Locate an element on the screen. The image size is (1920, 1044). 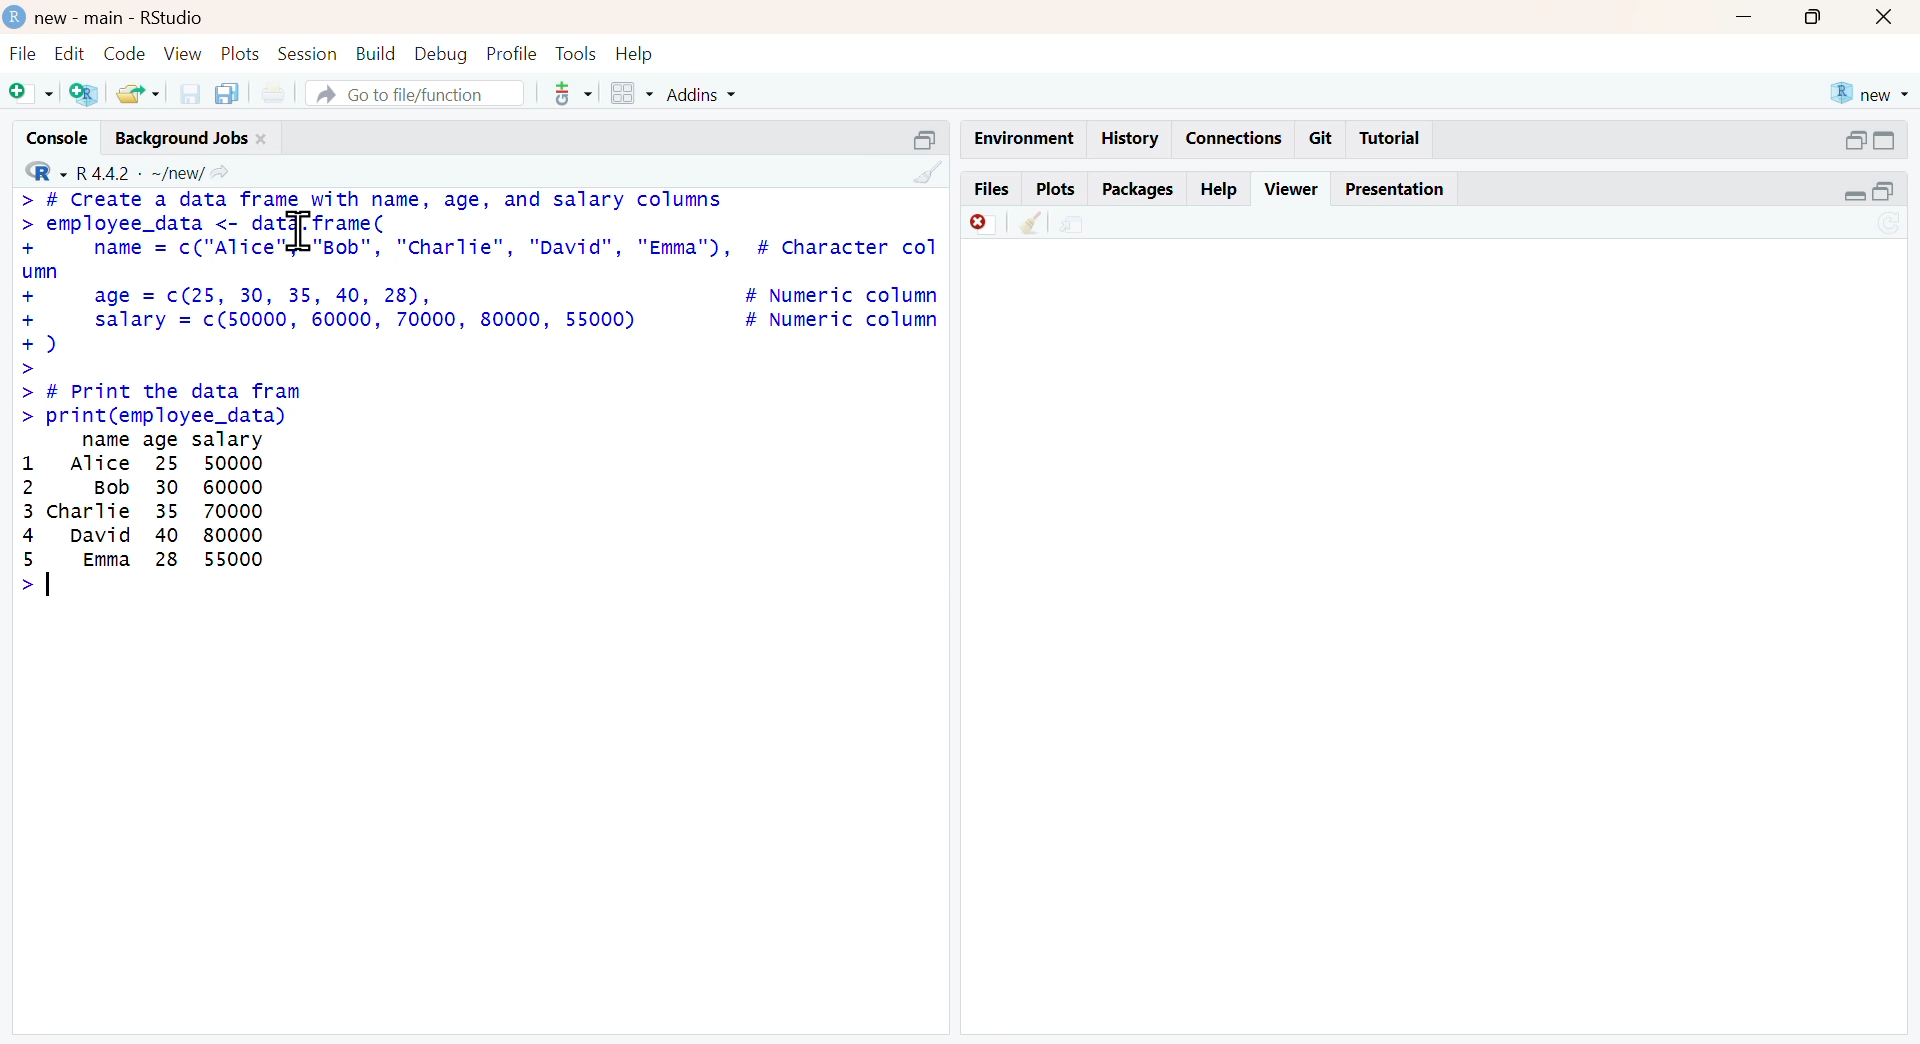
Addins  is located at coordinates (731, 94).